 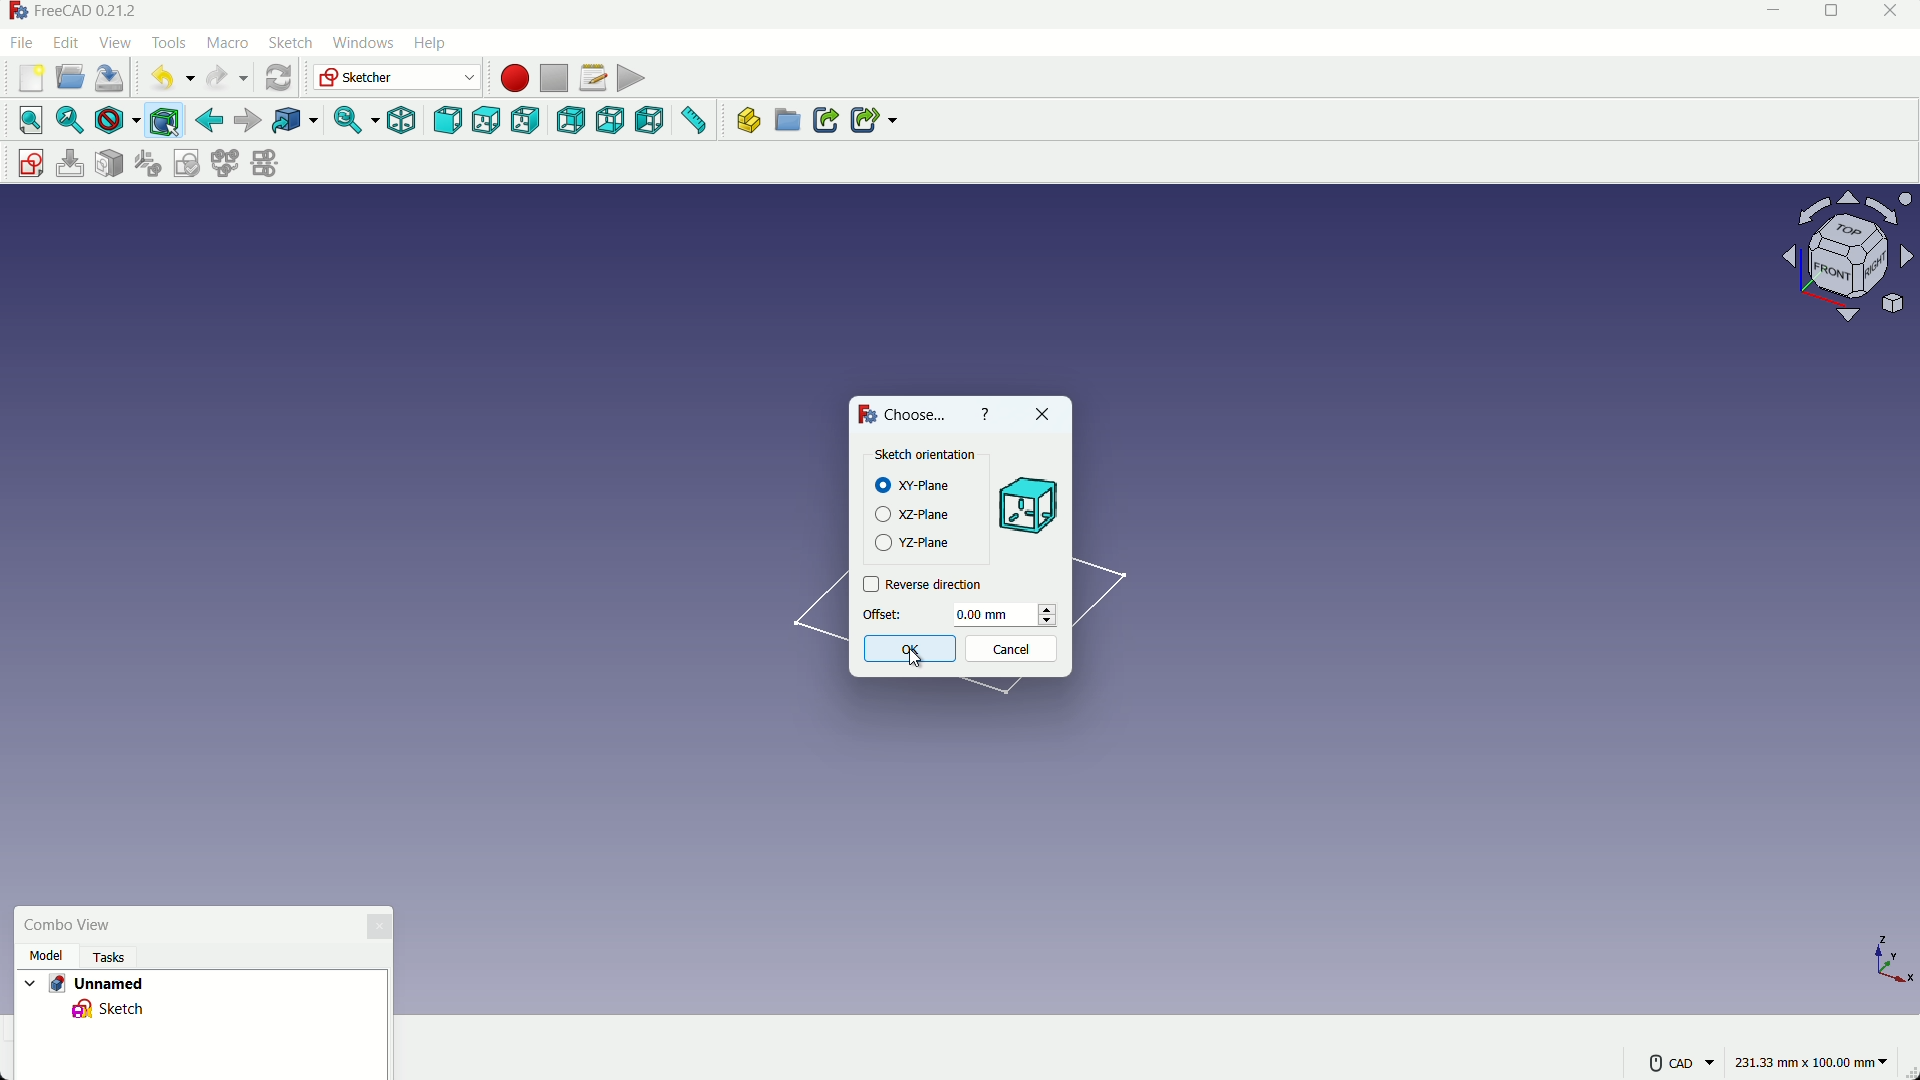 What do you see at coordinates (513, 78) in the screenshot?
I see `start macros` at bounding box center [513, 78].